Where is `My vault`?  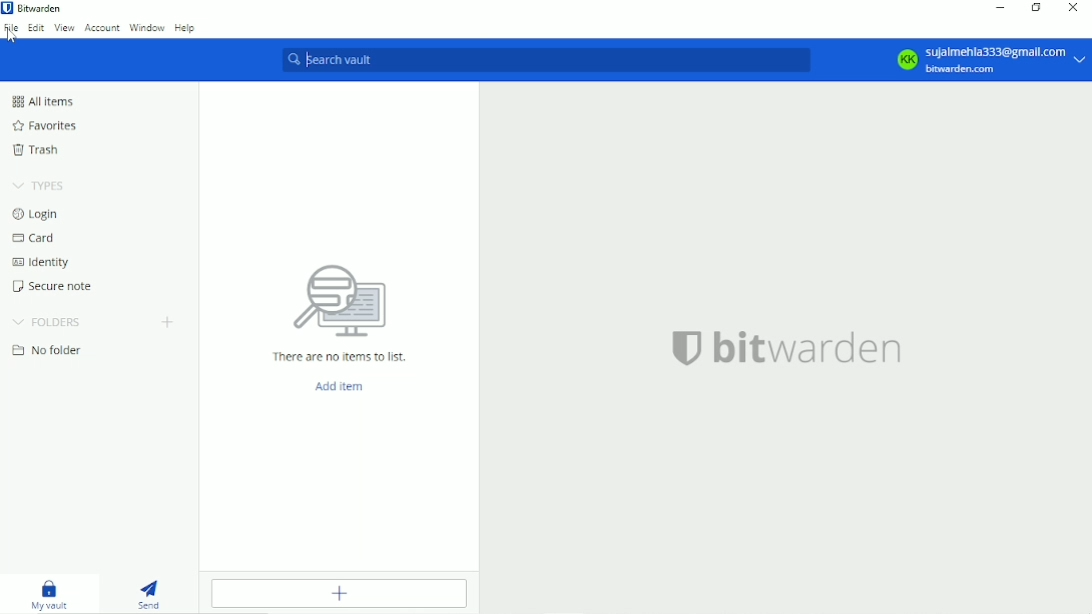 My vault is located at coordinates (51, 595).